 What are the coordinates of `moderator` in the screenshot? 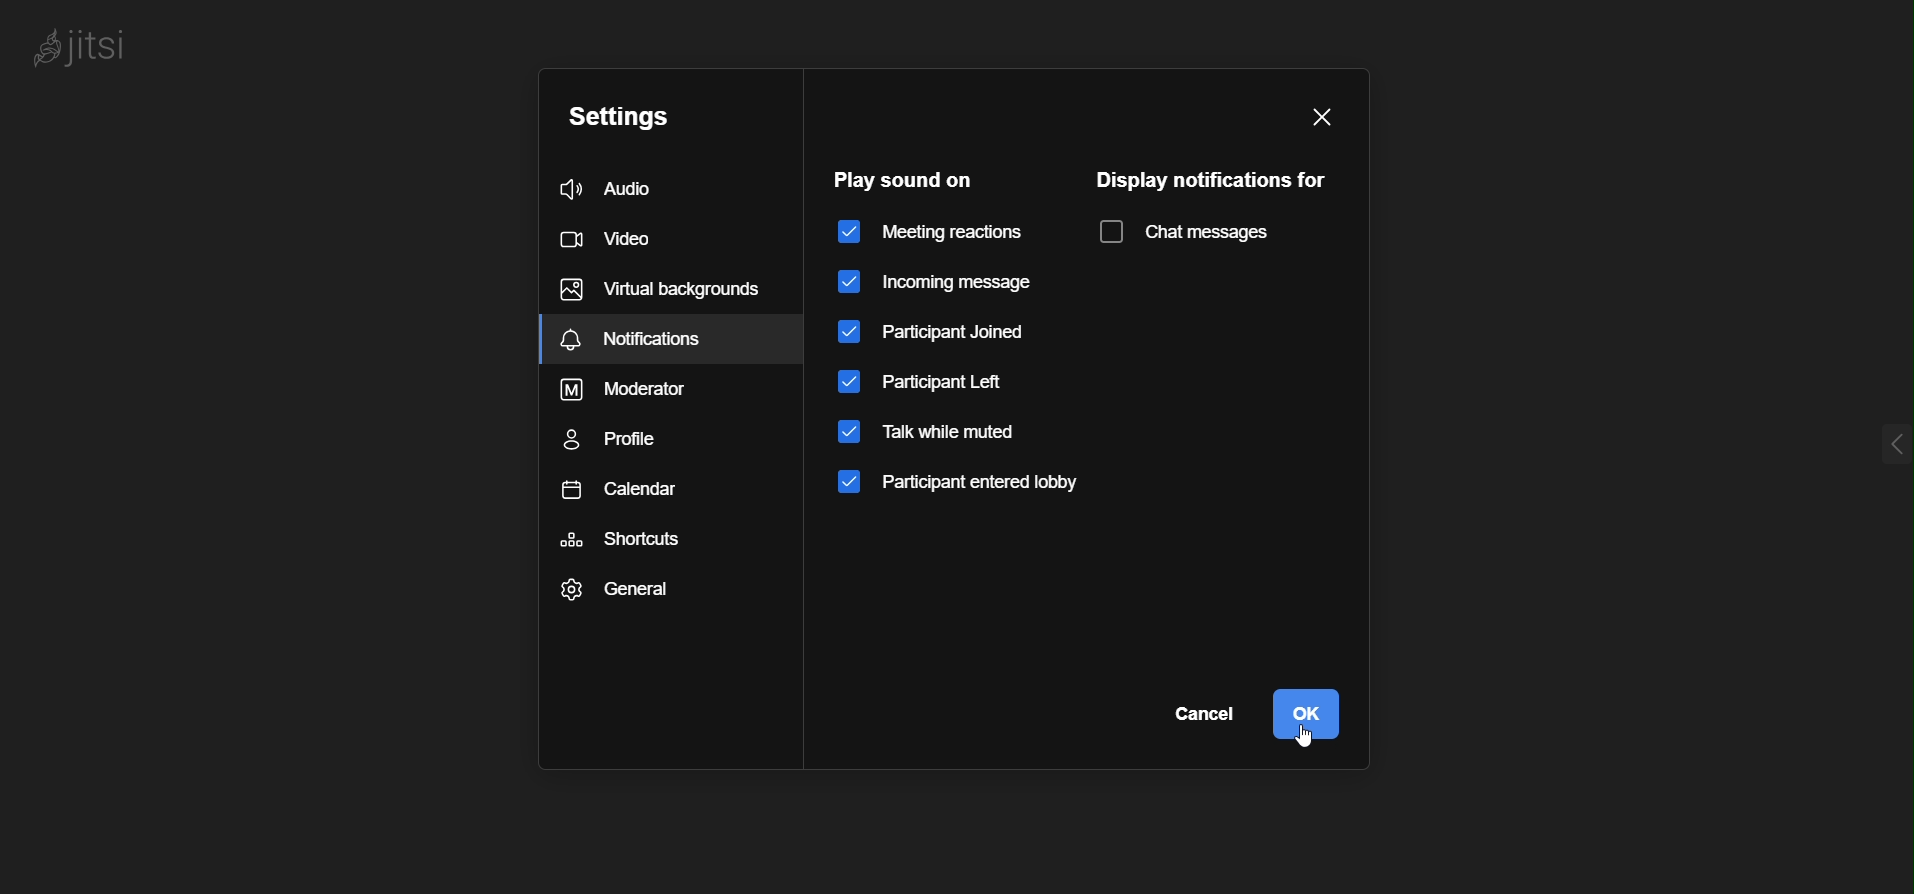 It's located at (635, 390).